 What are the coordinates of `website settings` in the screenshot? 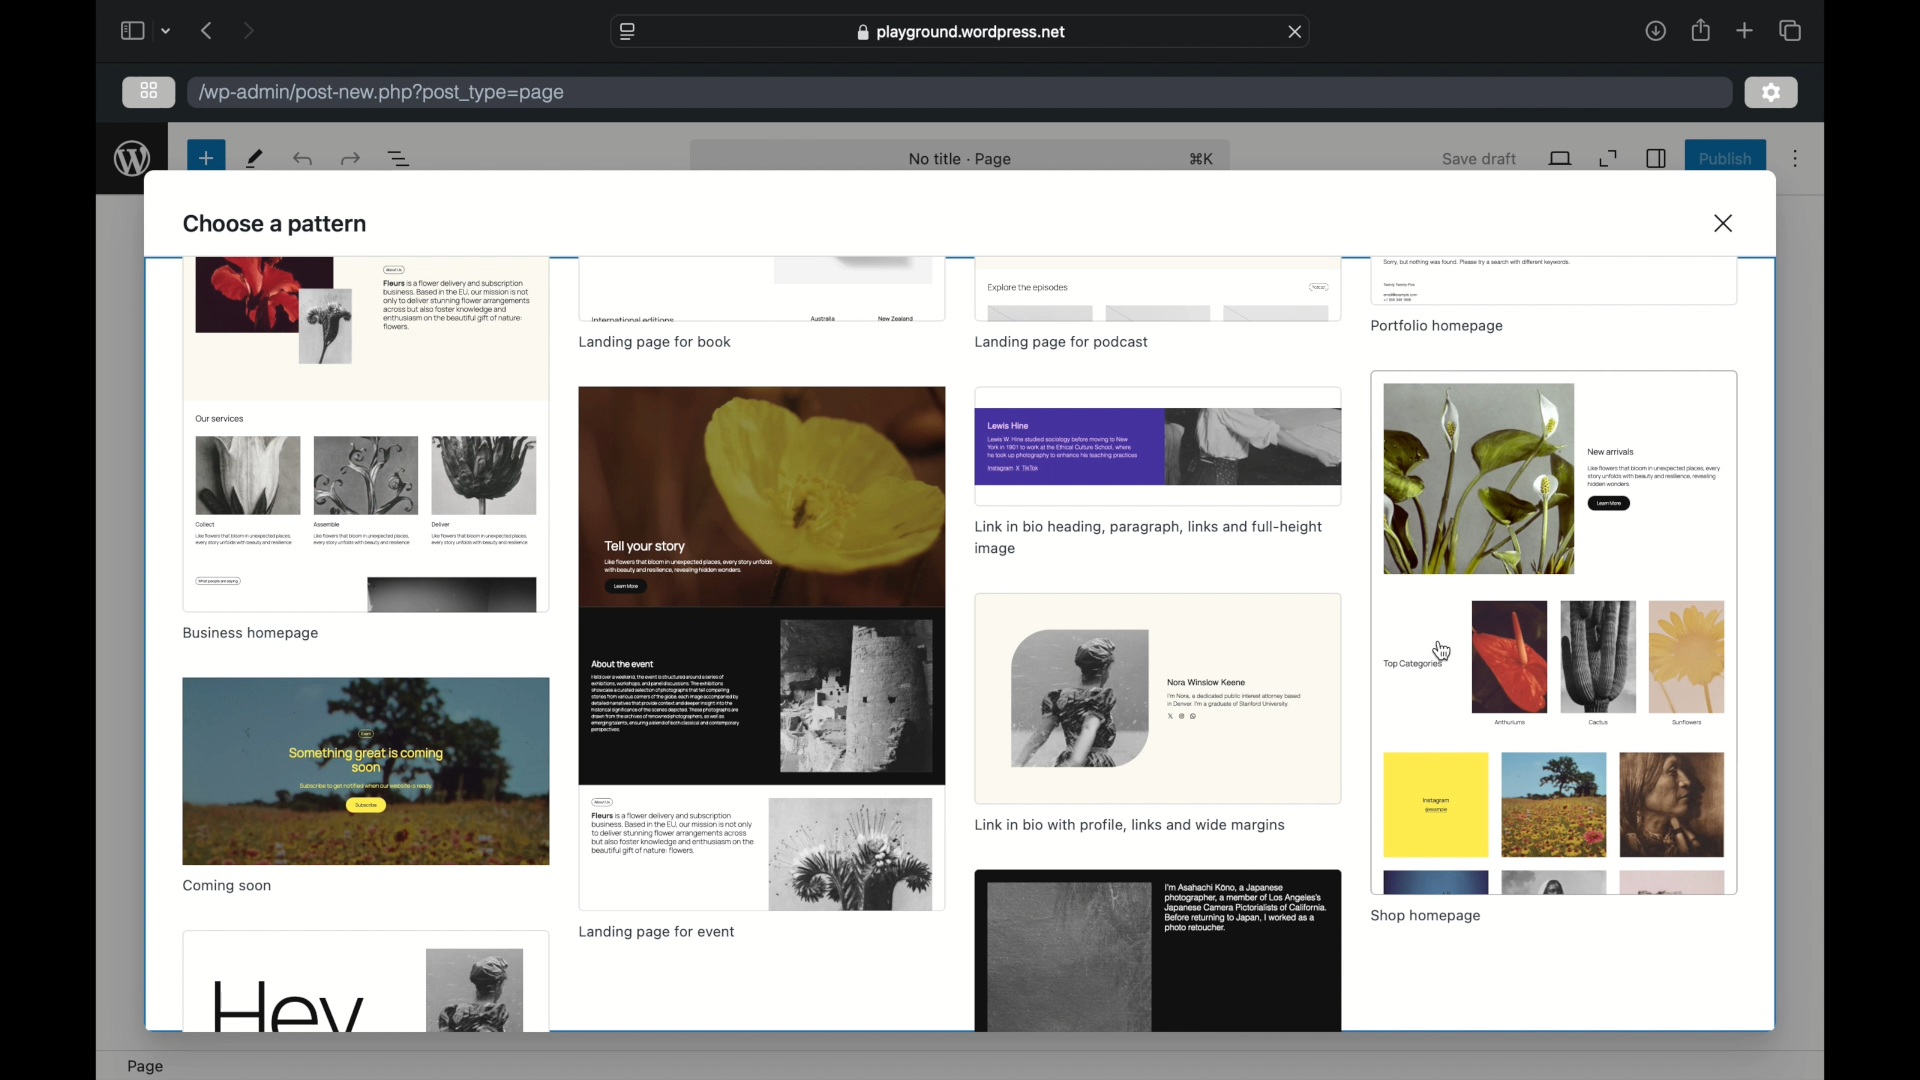 It's located at (626, 30).